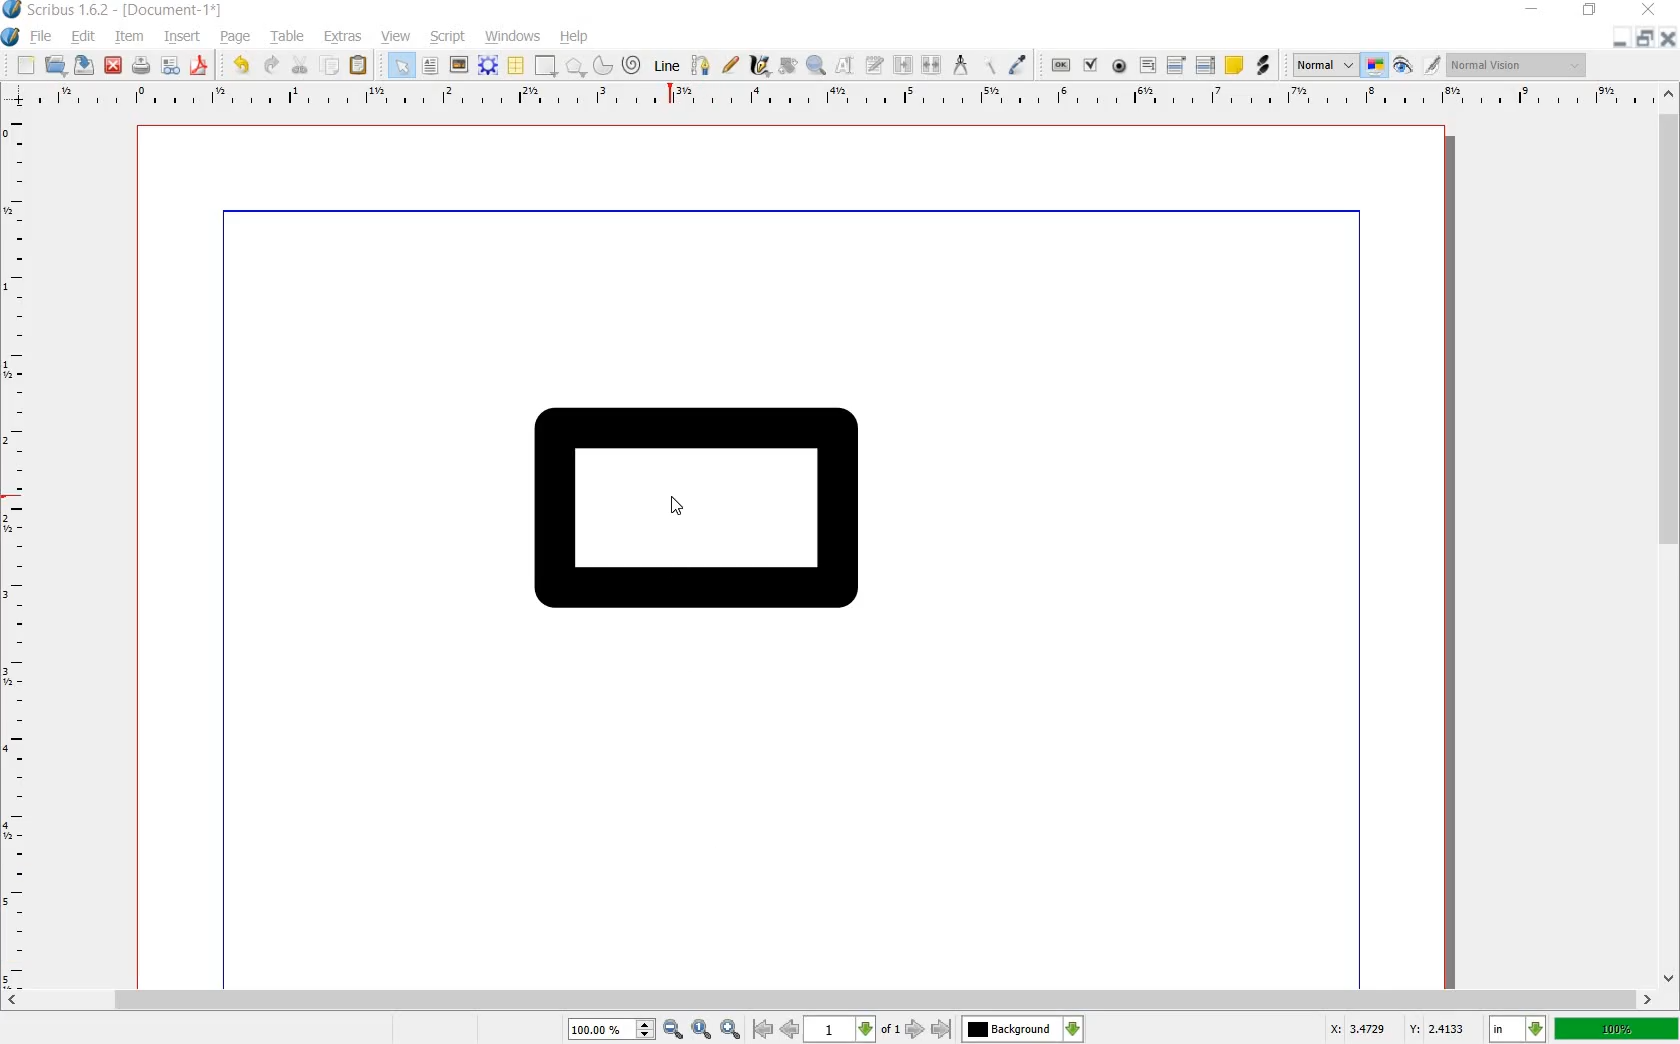 The width and height of the screenshot is (1680, 1044). What do you see at coordinates (1617, 1030) in the screenshot?
I see `zoom factor` at bounding box center [1617, 1030].